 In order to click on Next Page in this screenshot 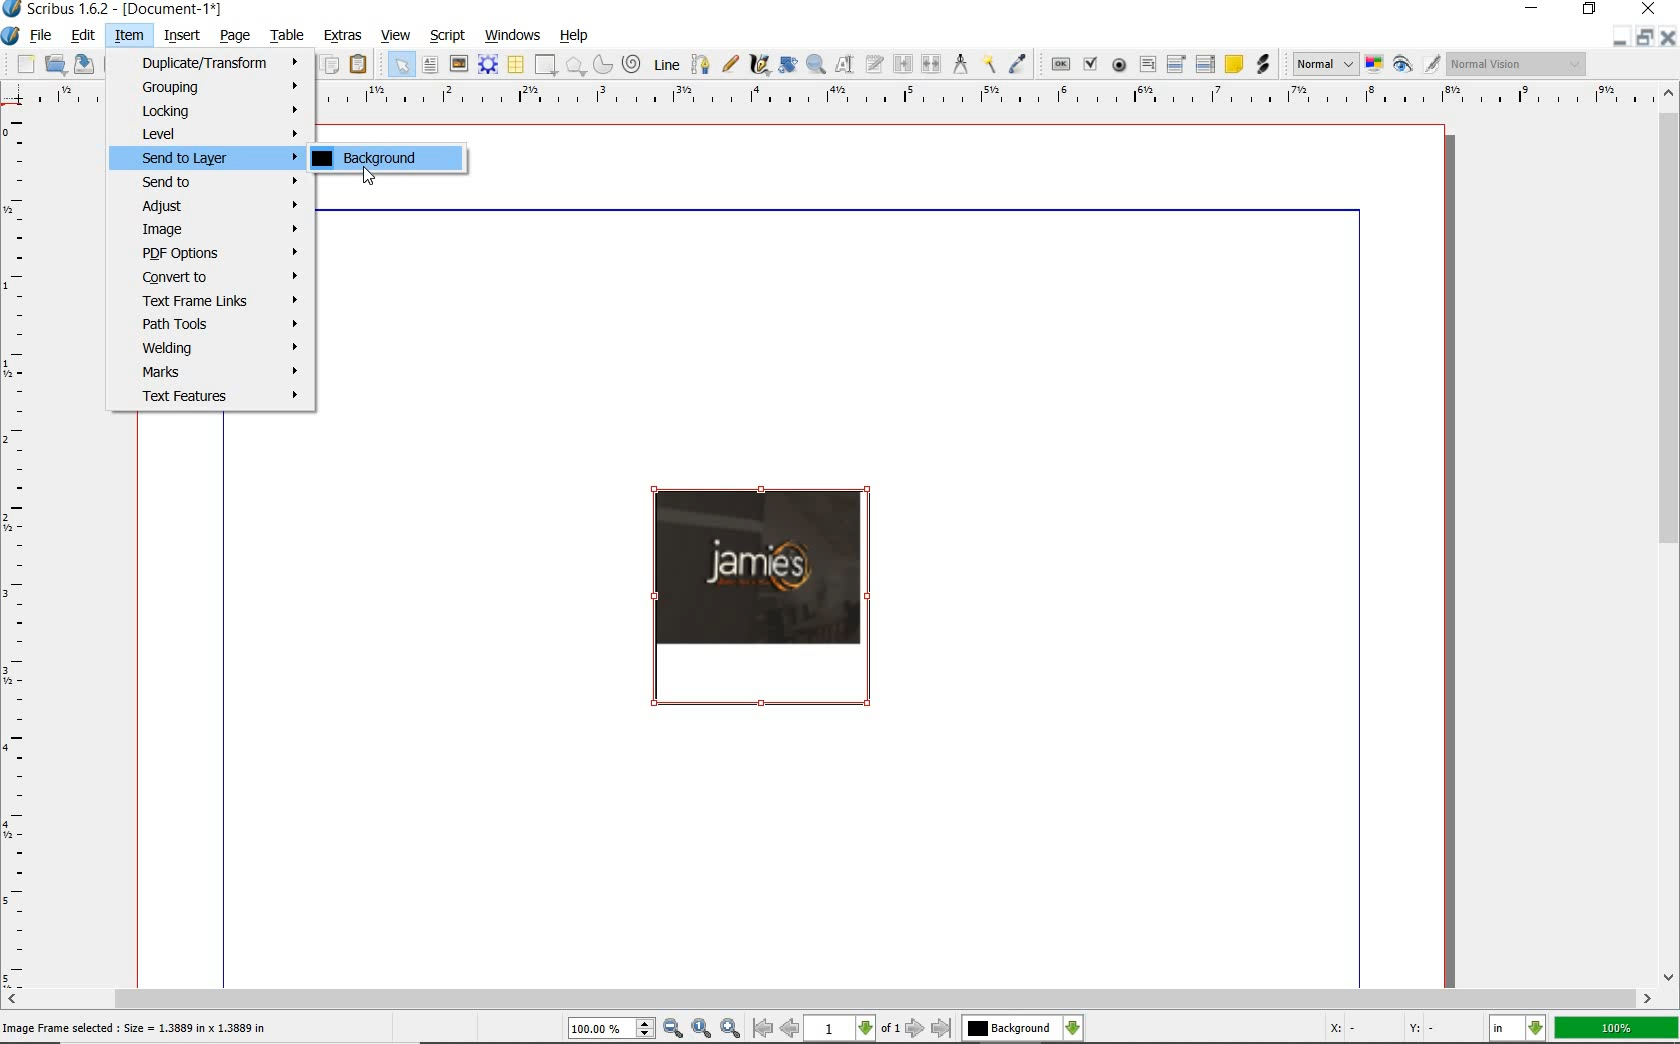, I will do `click(916, 1029)`.